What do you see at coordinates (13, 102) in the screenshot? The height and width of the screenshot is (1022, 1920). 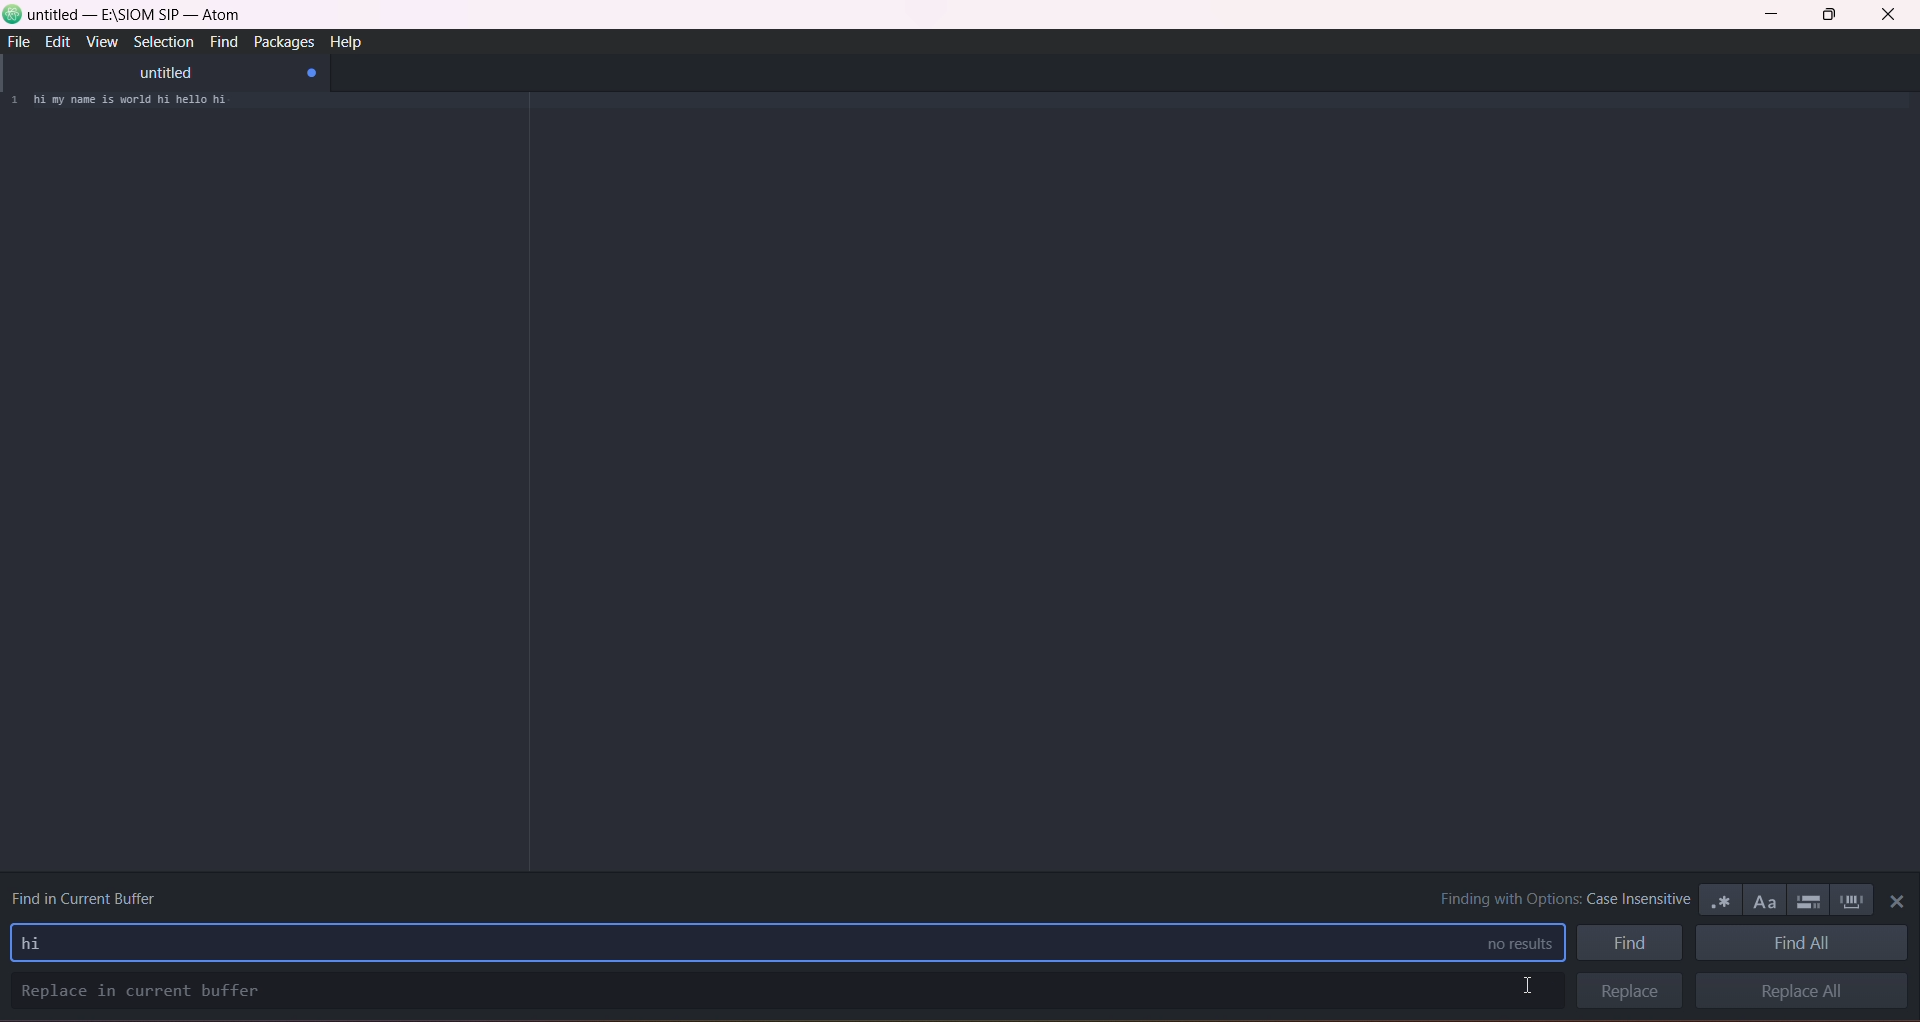 I see `1` at bounding box center [13, 102].